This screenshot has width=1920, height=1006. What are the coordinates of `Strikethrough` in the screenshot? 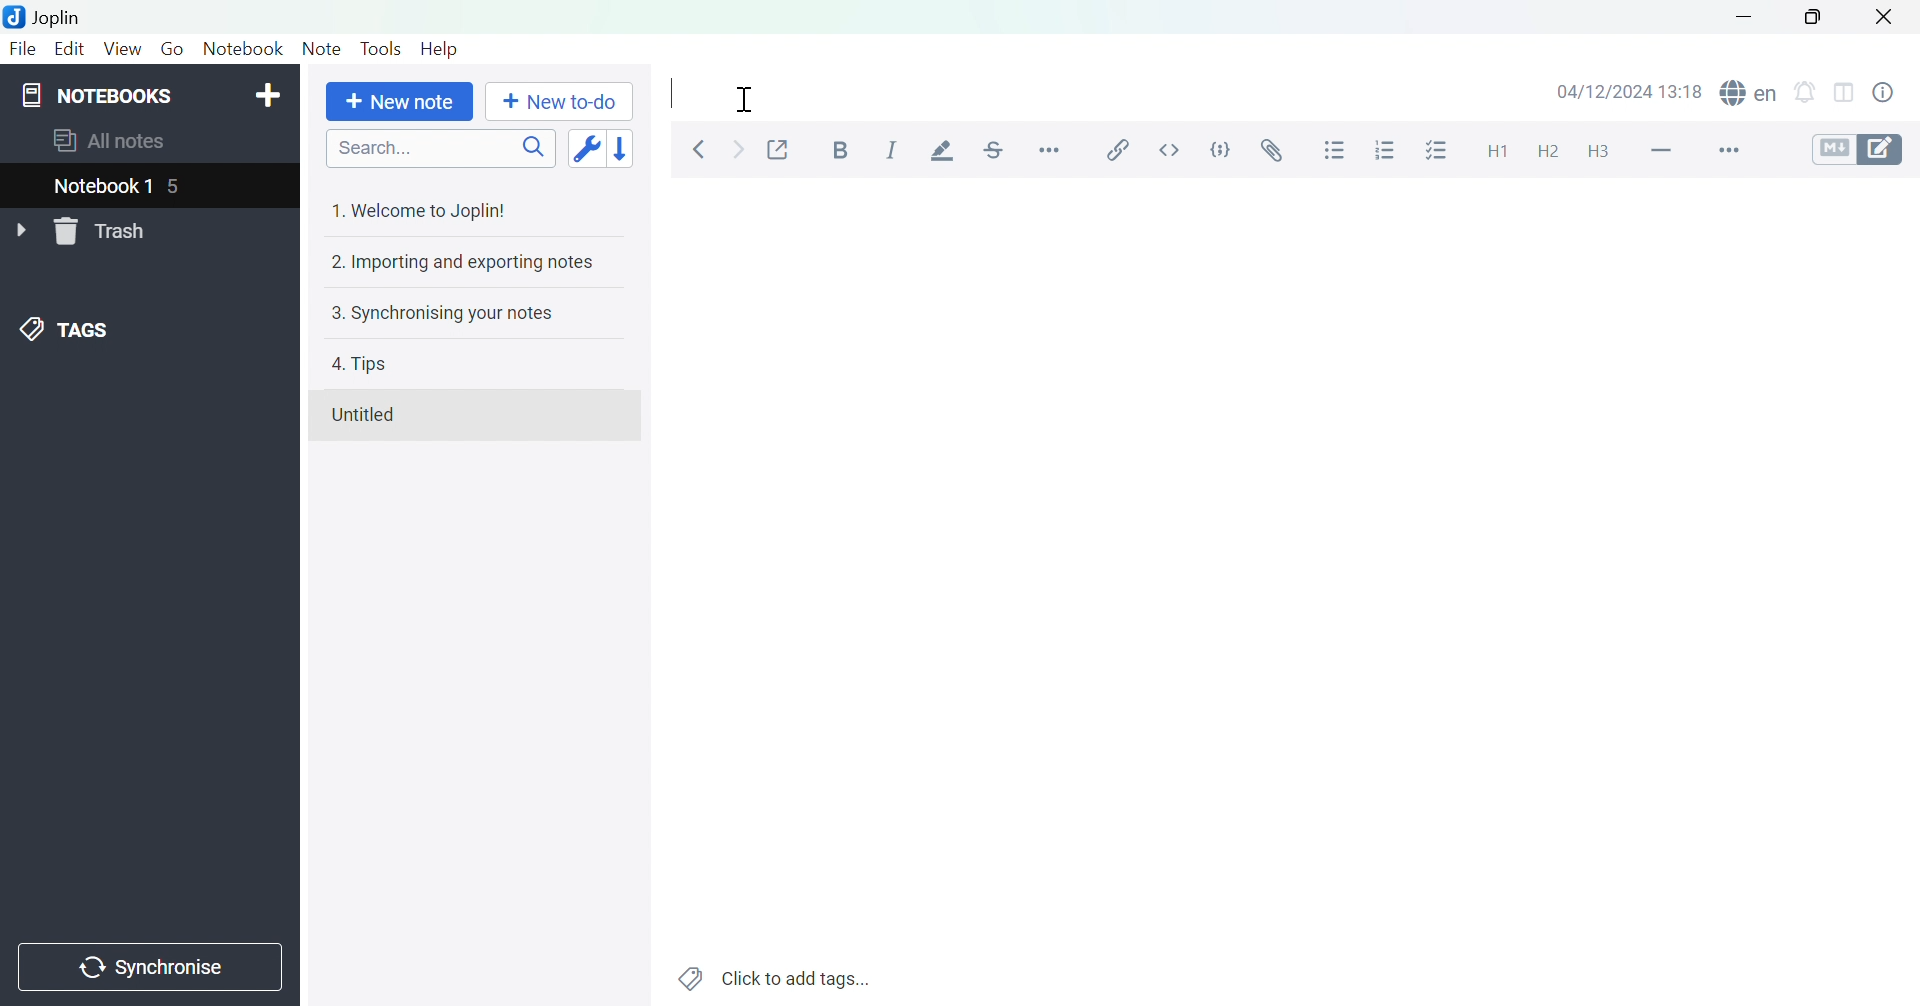 It's located at (998, 146).